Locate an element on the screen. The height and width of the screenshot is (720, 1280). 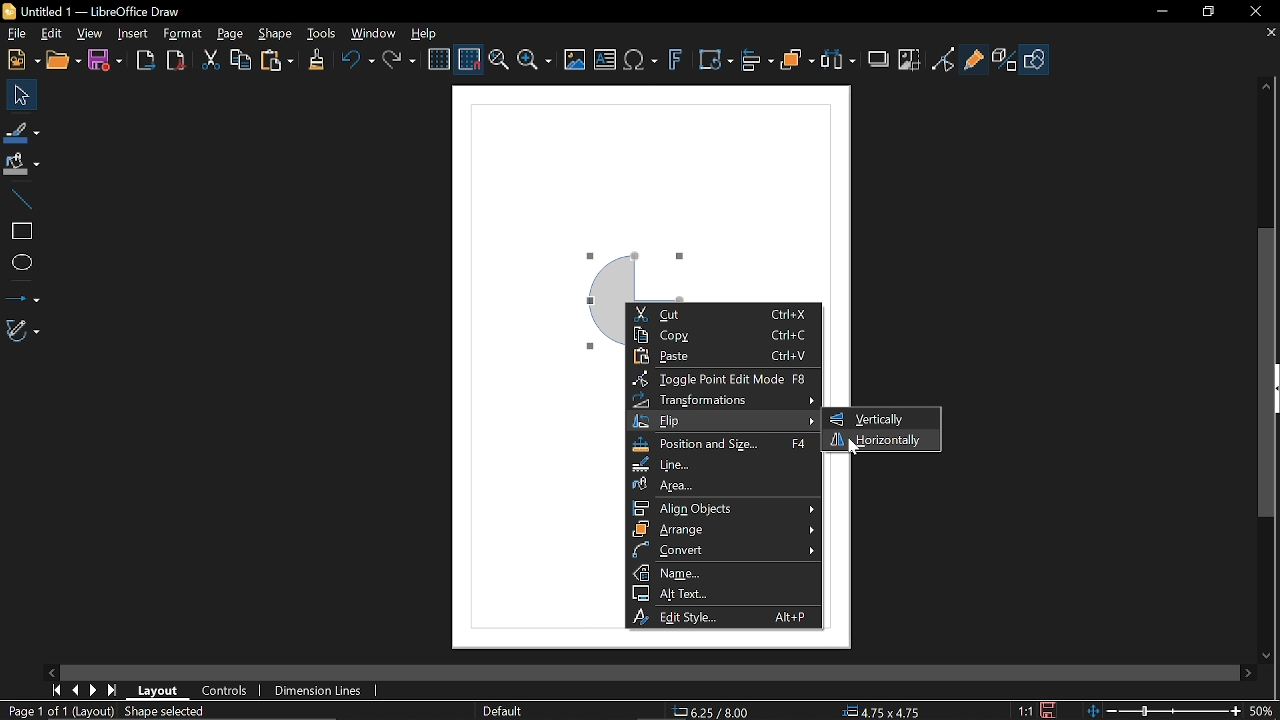
Toggle extrusion is located at coordinates (1006, 60).